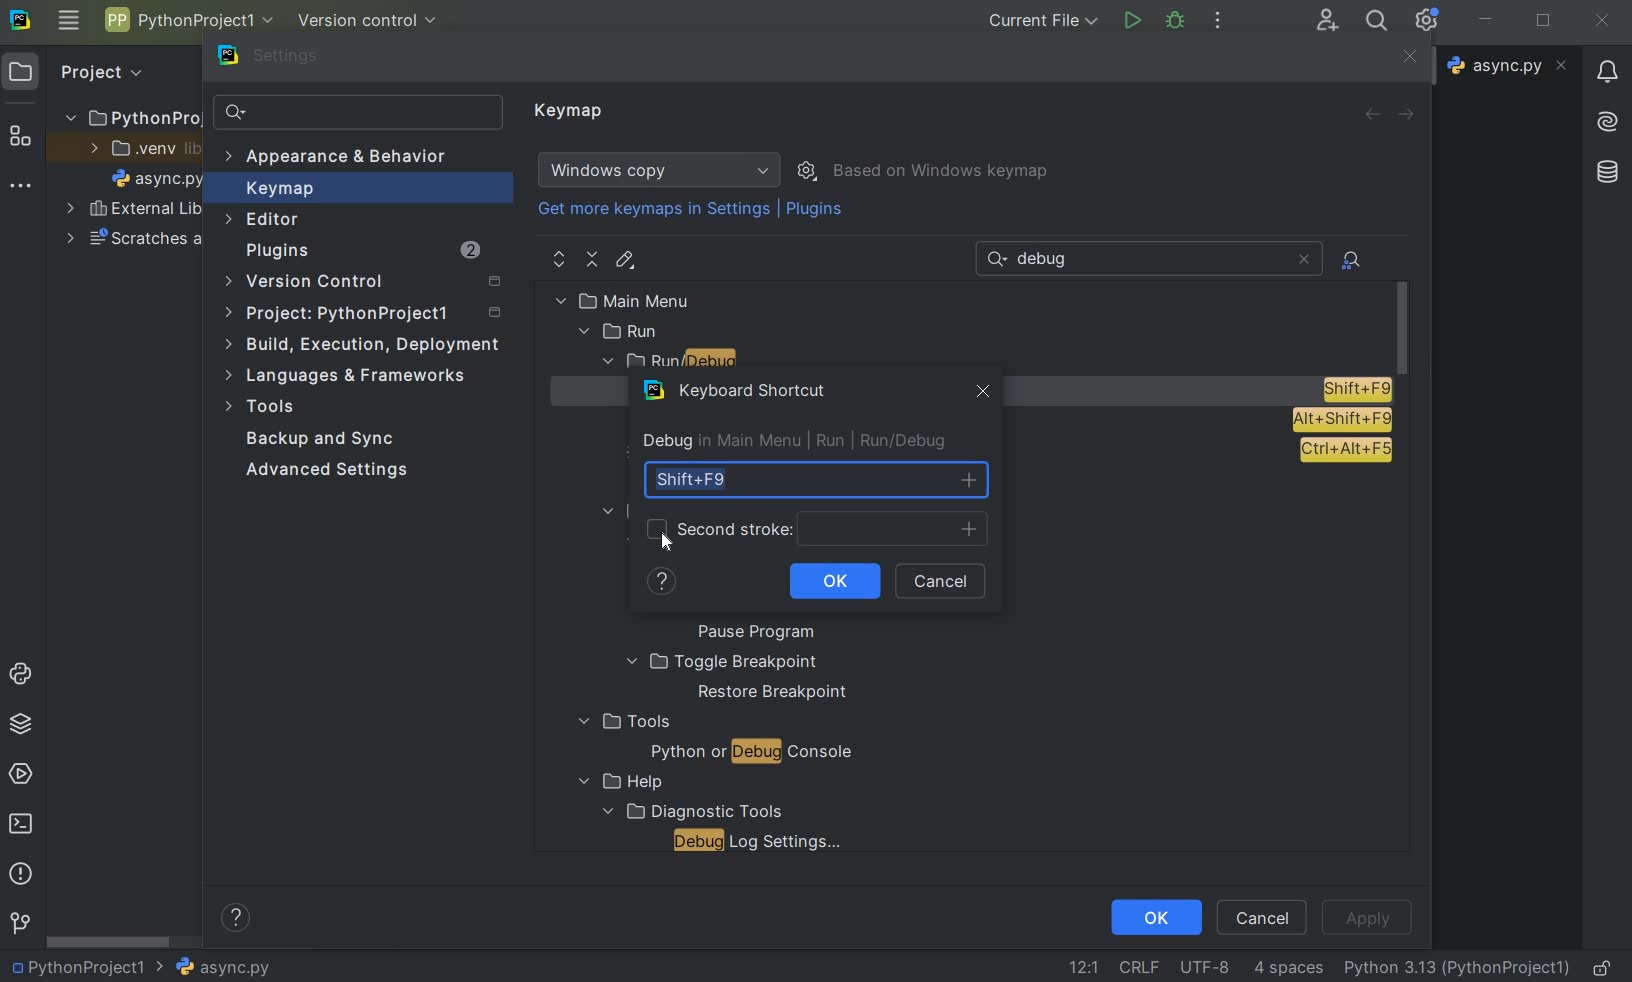  Describe the element at coordinates (1263, 916) in the screenshot. I see `cancel` at that location.